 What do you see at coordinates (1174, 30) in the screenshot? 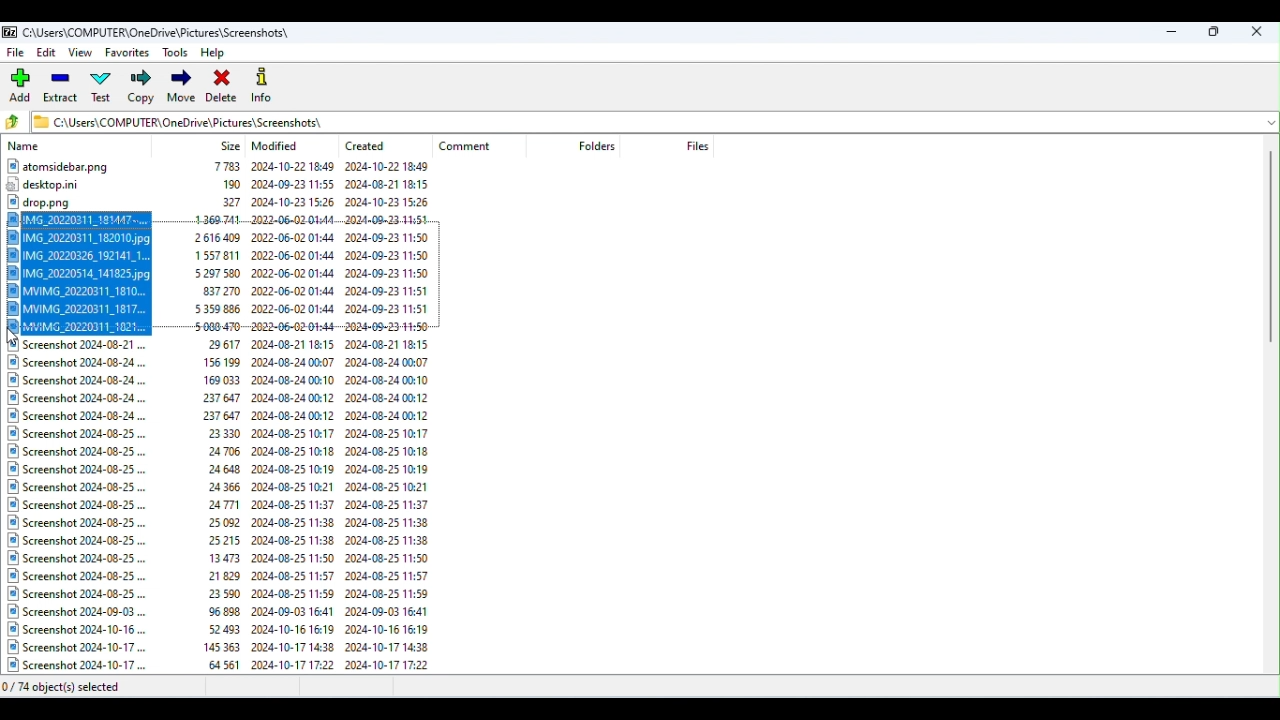
I see `Minimize` at bounding box center [1174, 30].